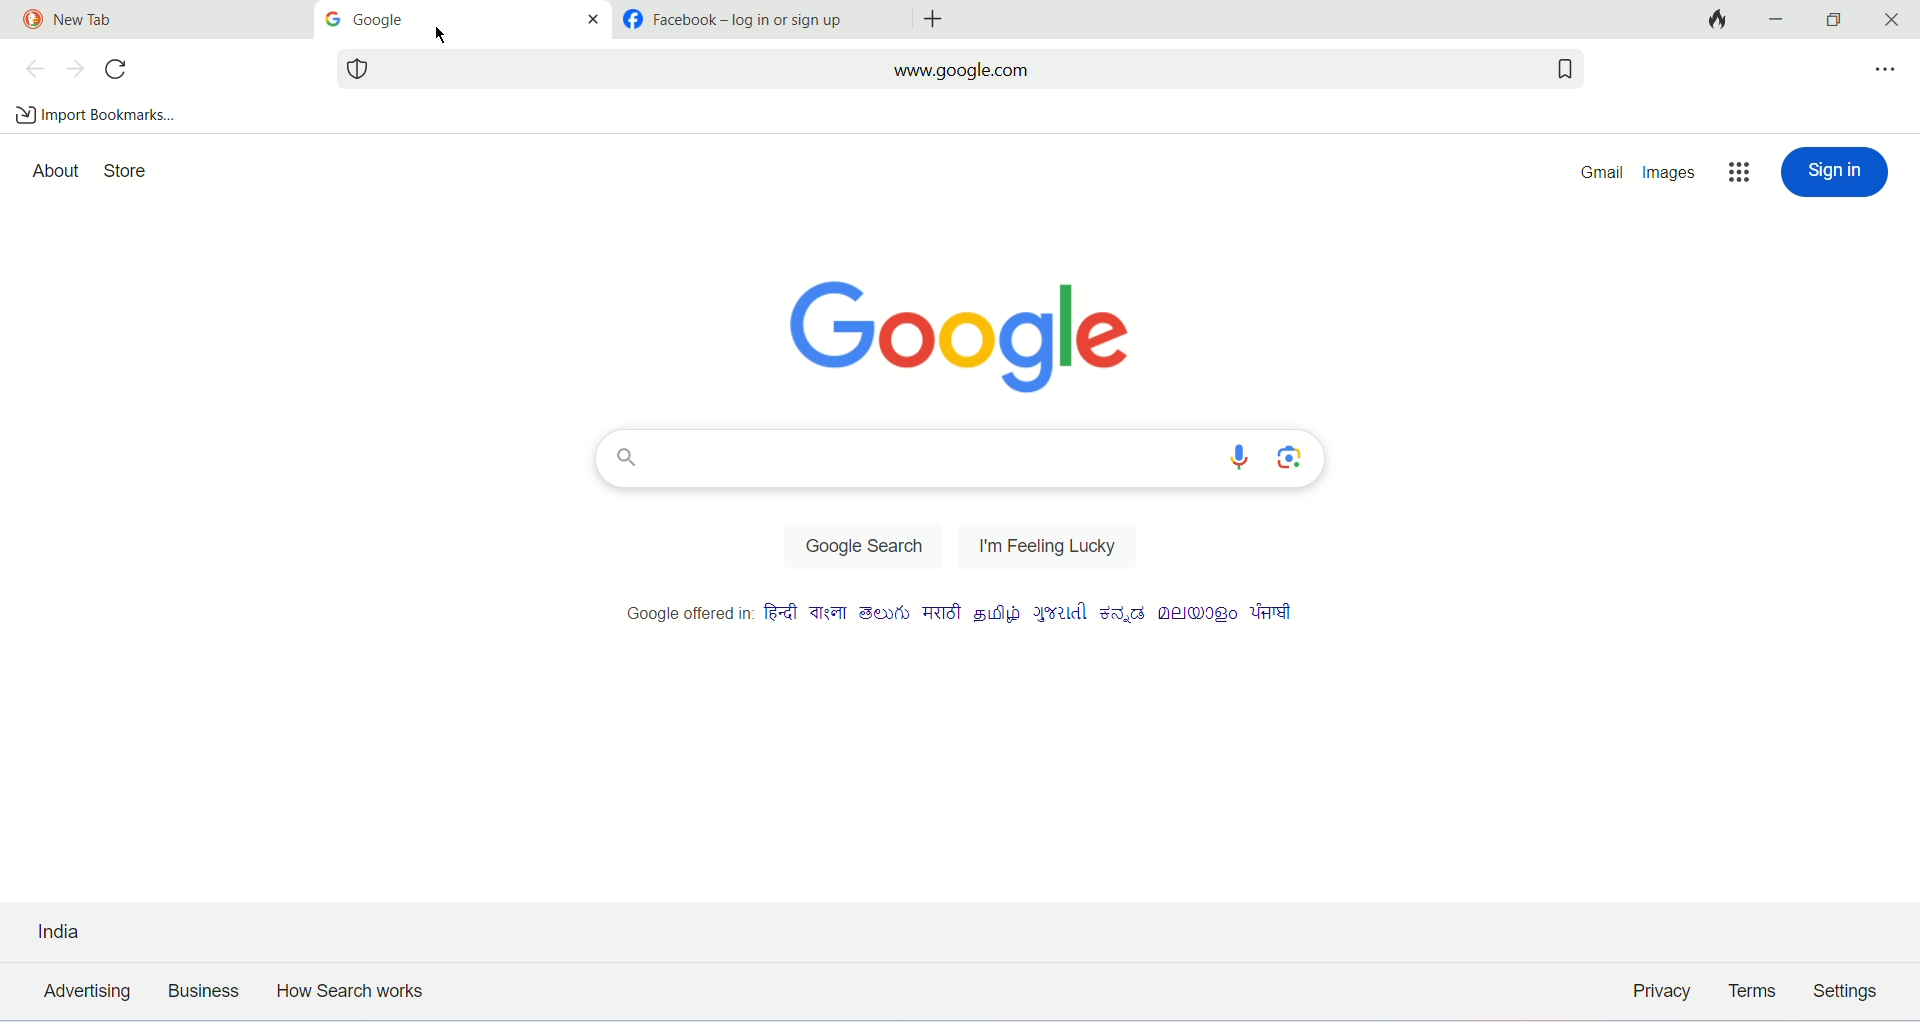 This screenshot has height=1022, width=1920. What do you see at coordinates (1742, 174) in the screenshot?
I see `more options` at bounding box center [1742, 174].